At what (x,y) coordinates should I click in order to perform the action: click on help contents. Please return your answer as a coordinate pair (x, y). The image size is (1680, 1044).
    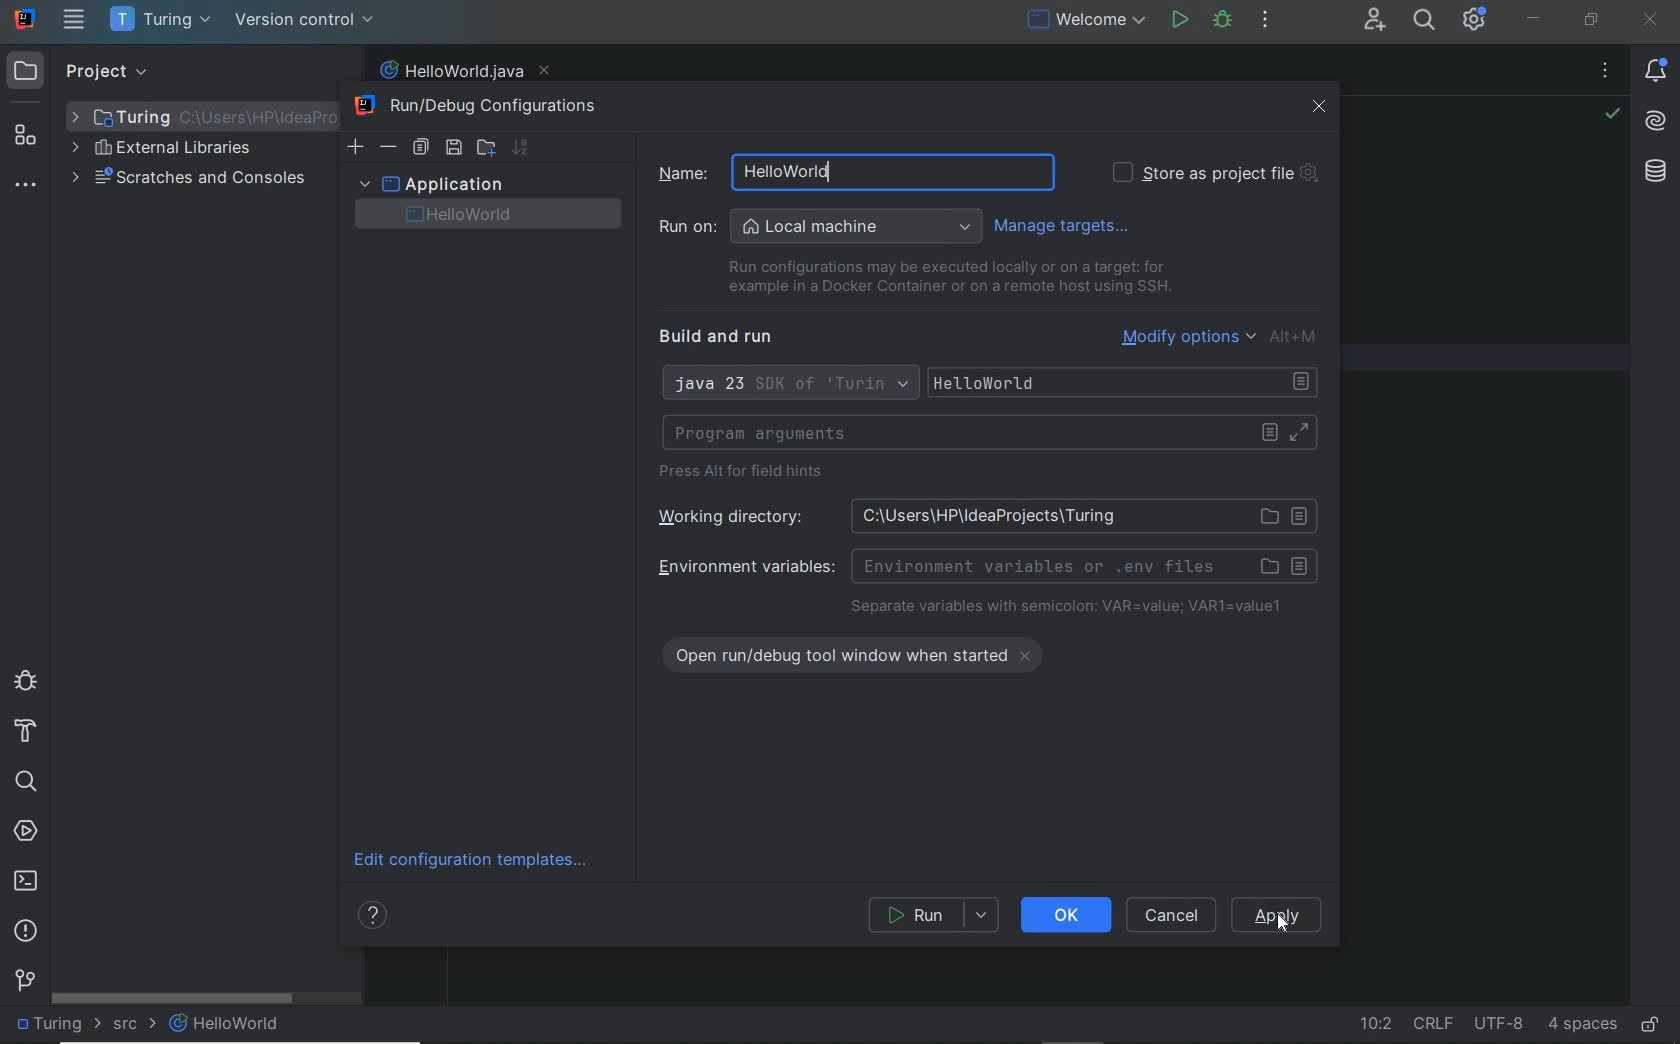
    Looking at the image, I should click on (376, 918).